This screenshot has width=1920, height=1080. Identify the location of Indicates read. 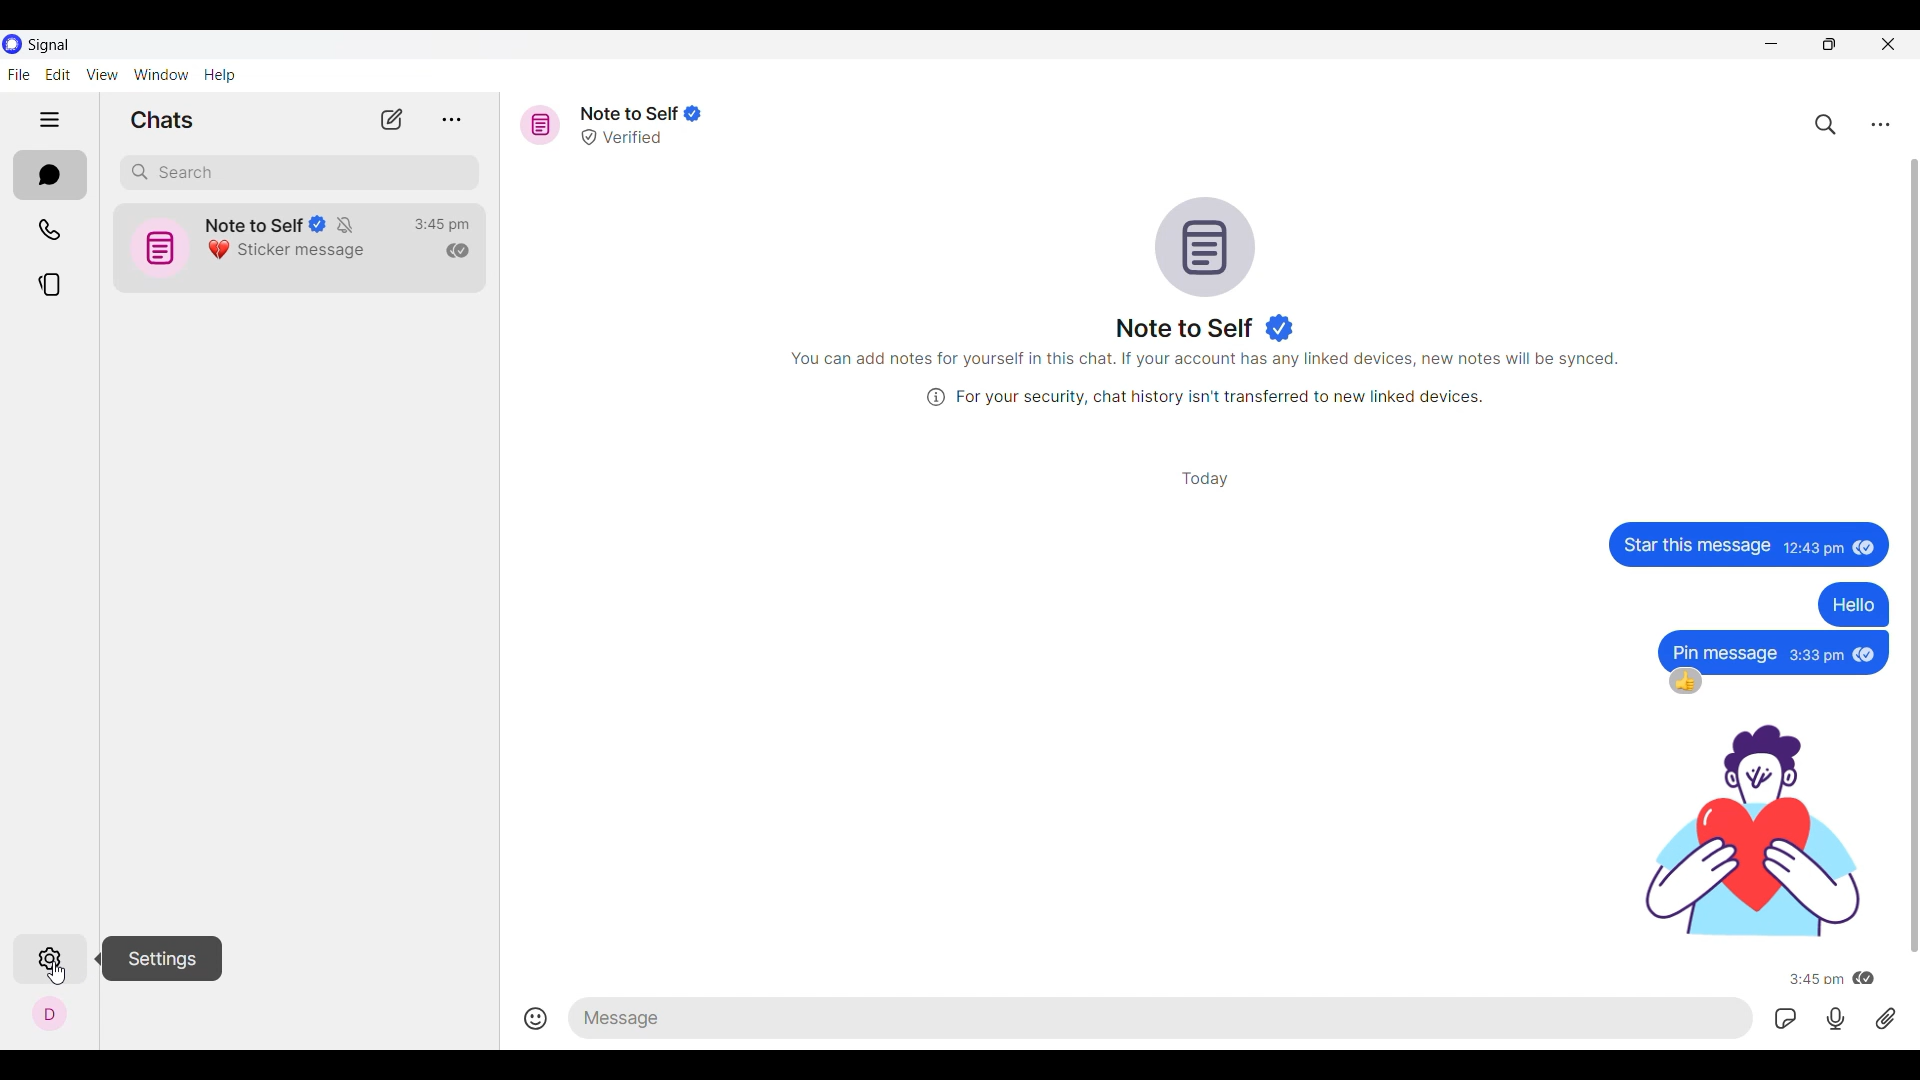
(457, 251).